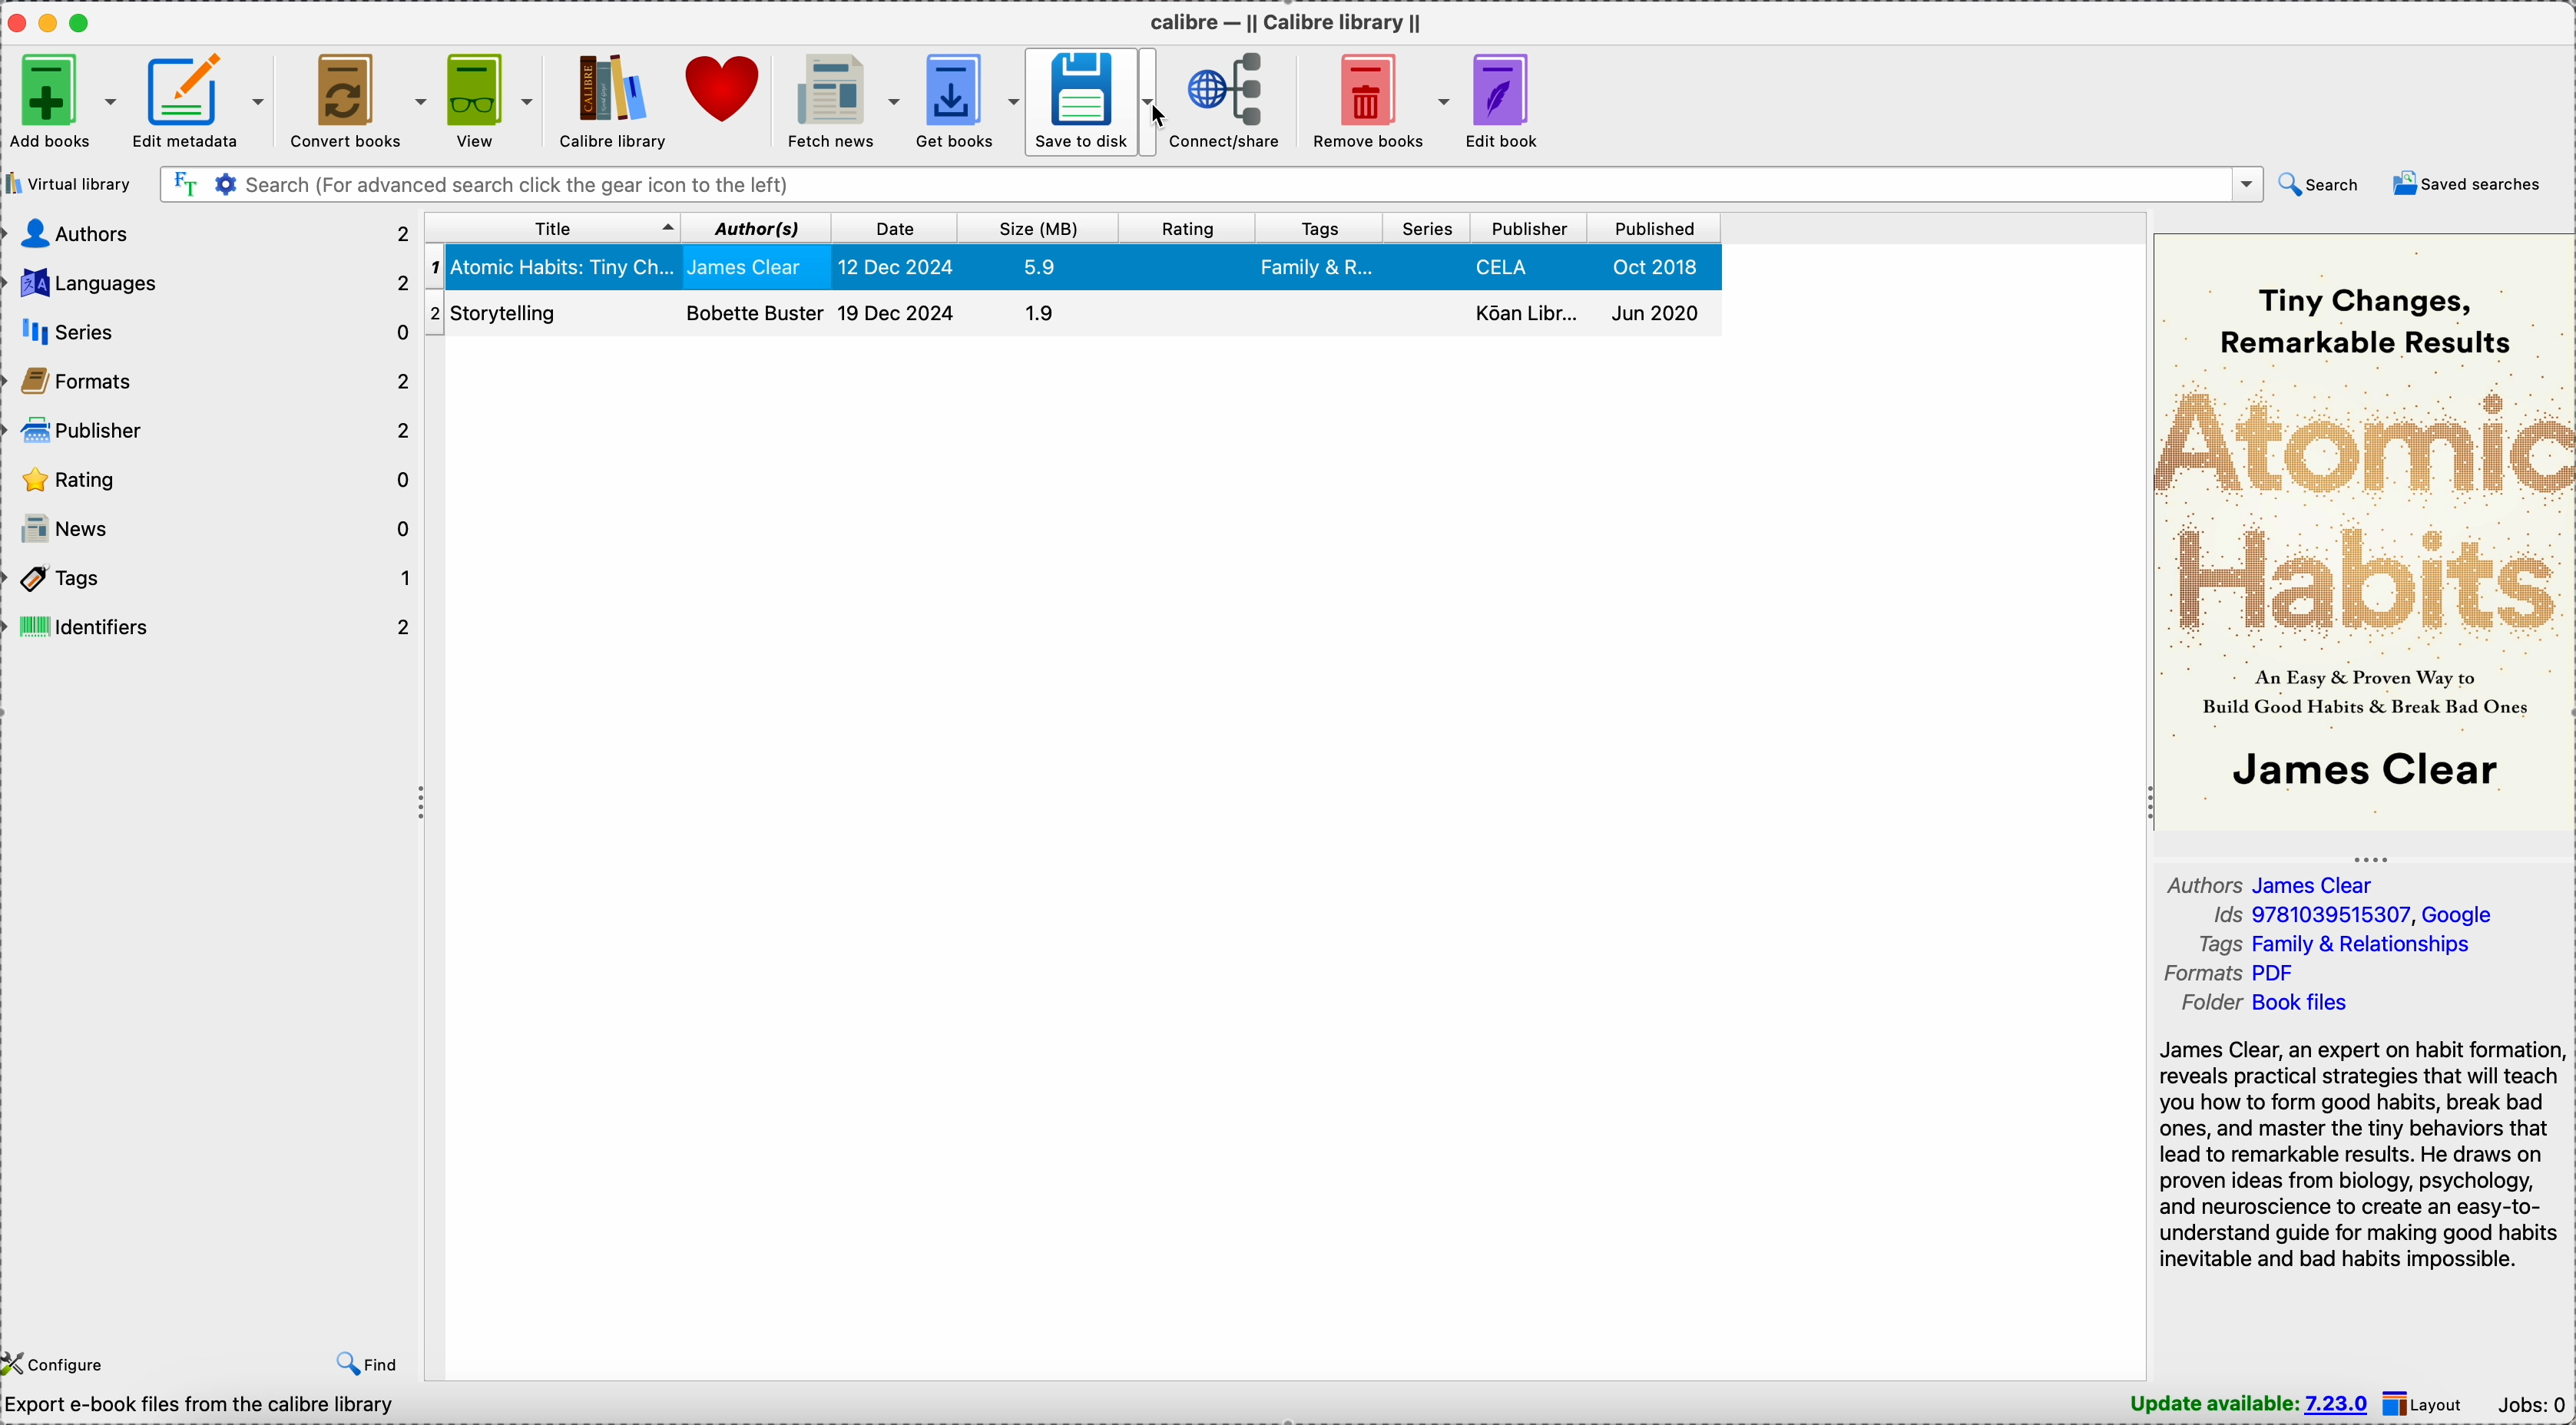  Describe the element at coordinates (227, 1409) in the screenshot. I see `calibre 7.22 created by Kovid Goyal [2 books]` at that location.